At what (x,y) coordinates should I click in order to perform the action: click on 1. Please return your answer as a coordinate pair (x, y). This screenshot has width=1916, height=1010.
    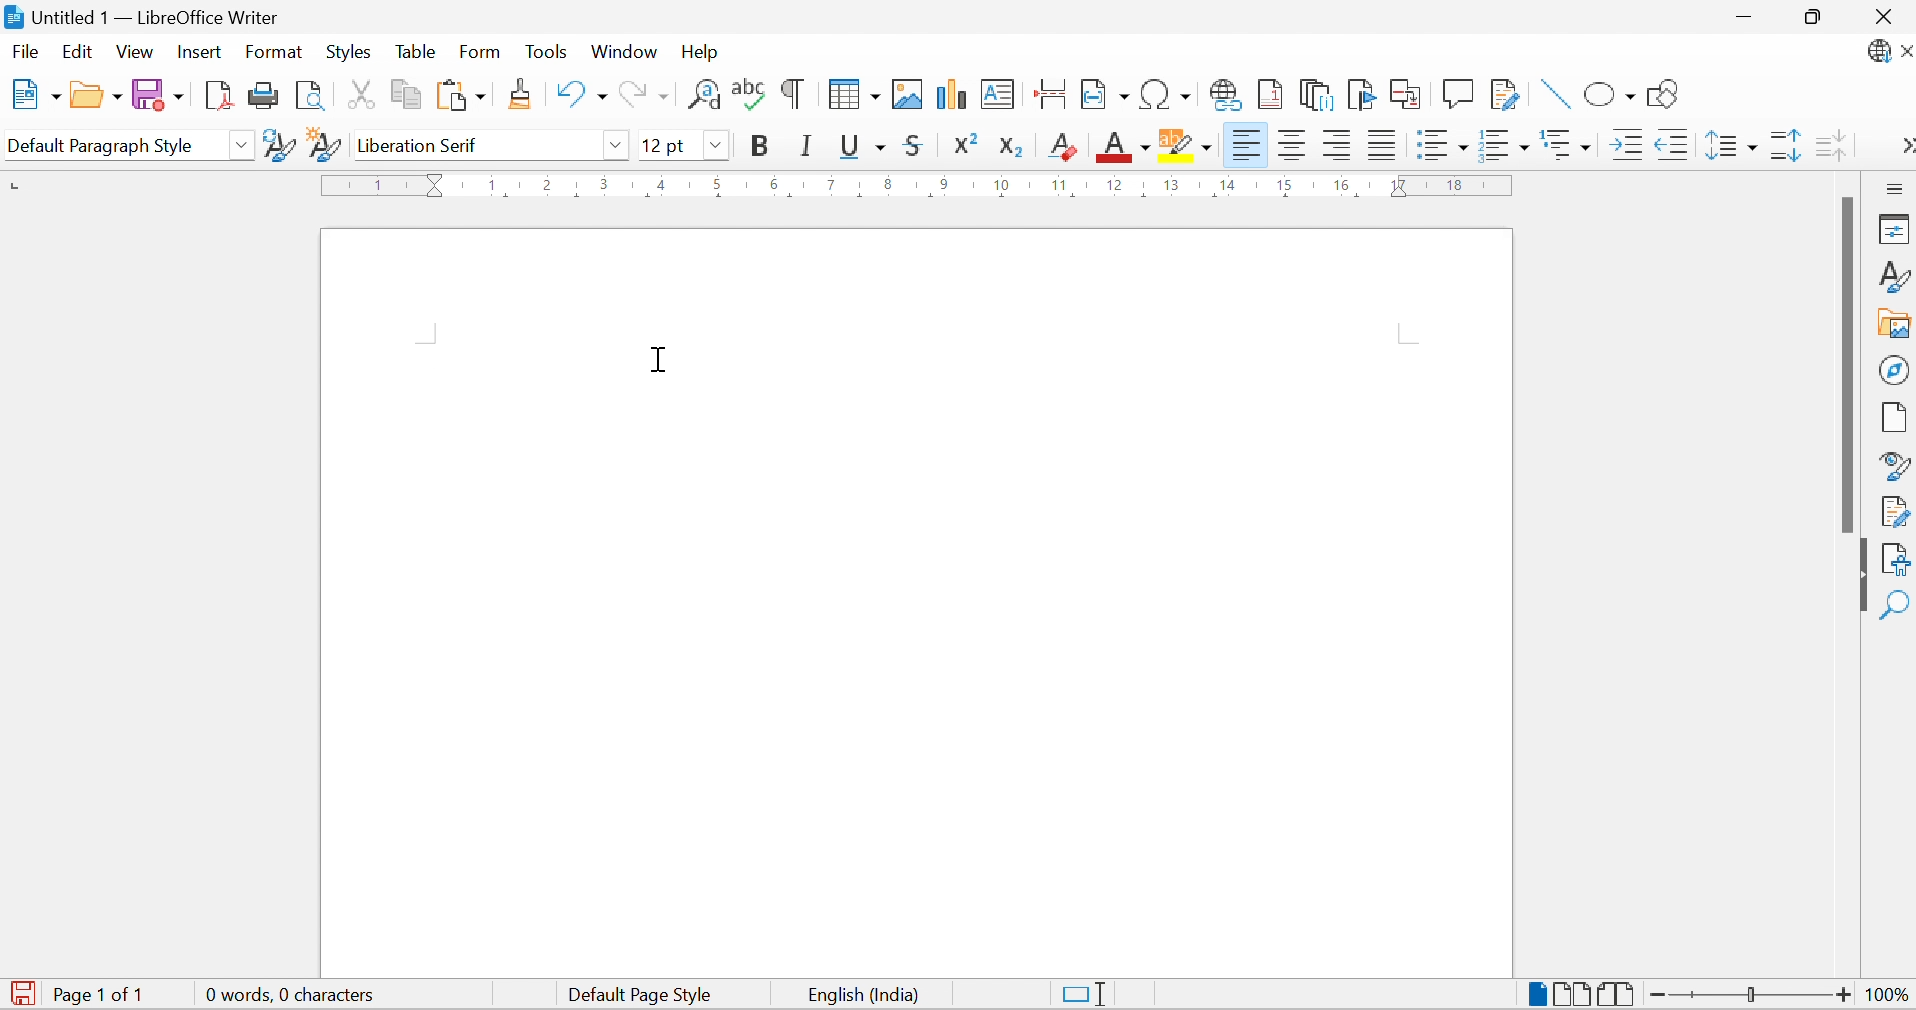
    Looking at the image, I should click on (493, 183).